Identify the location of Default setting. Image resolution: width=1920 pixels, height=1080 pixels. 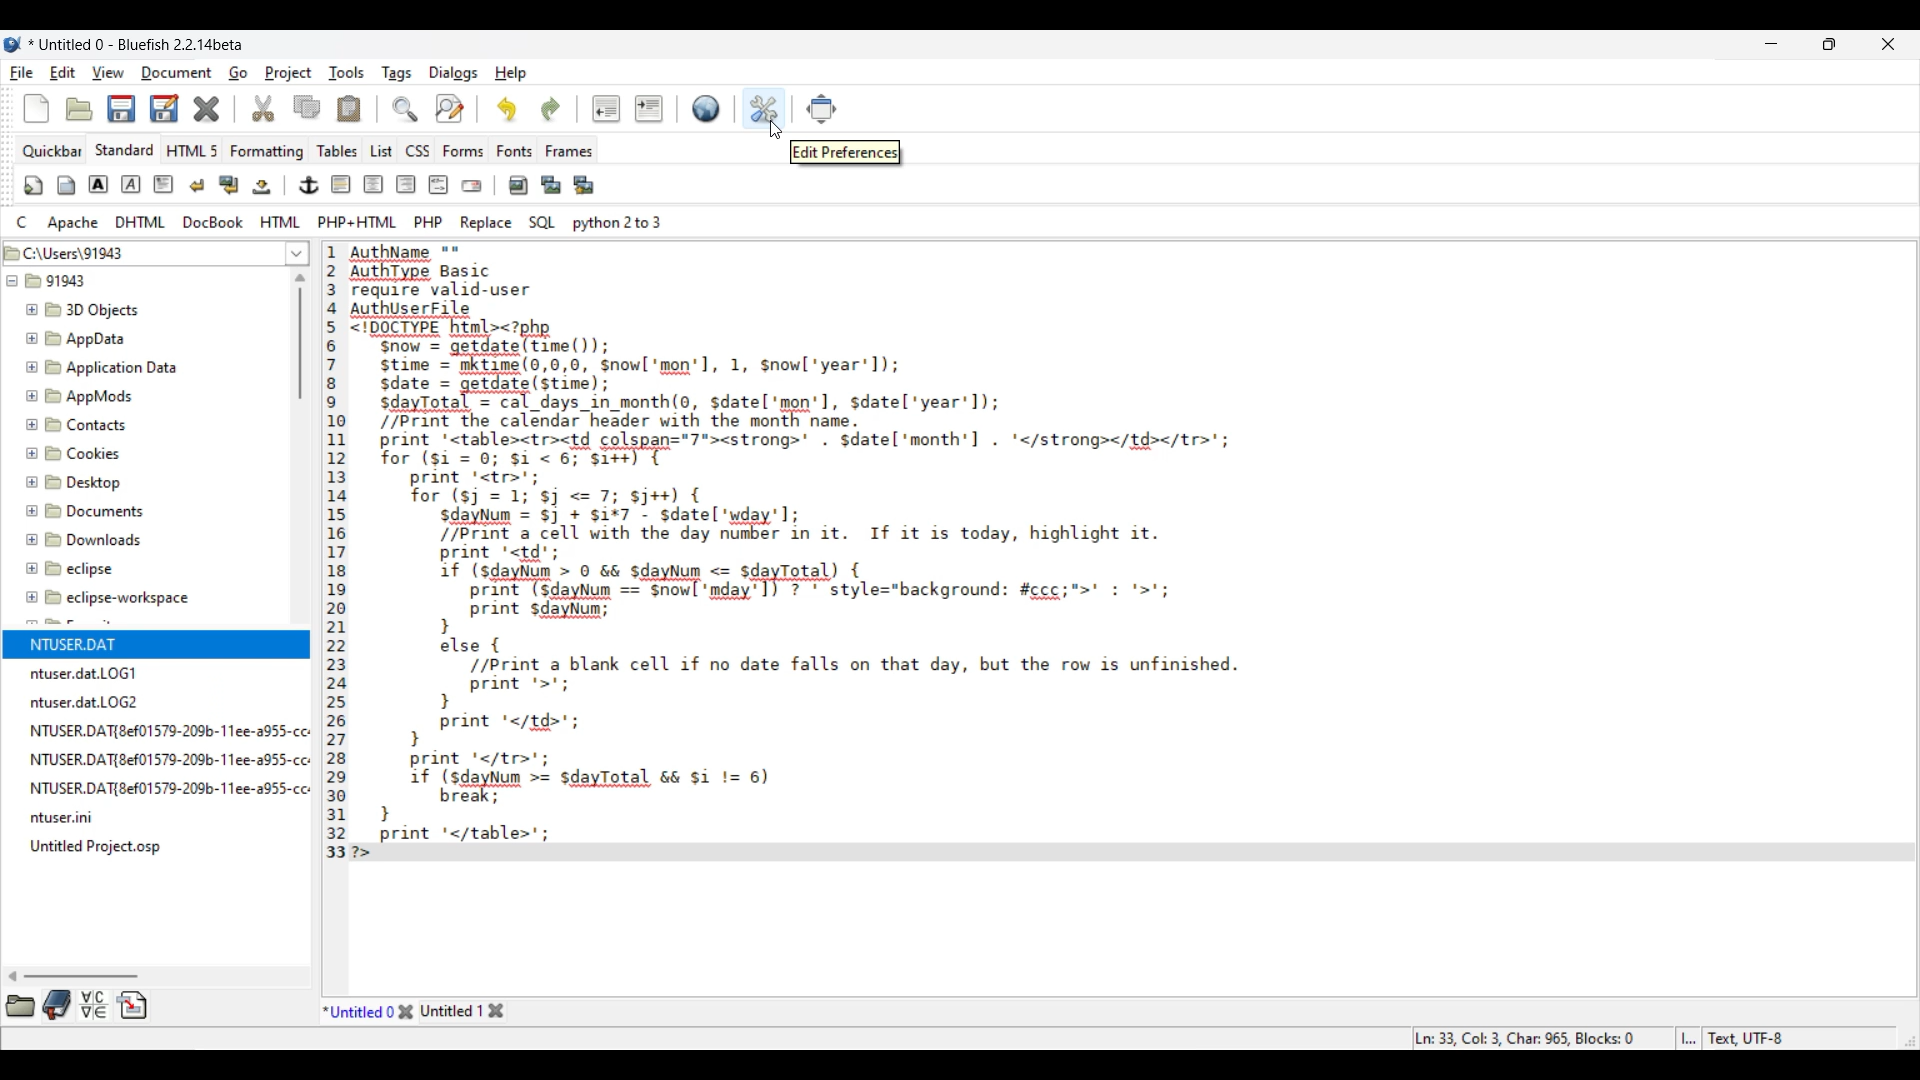
(706, 108).